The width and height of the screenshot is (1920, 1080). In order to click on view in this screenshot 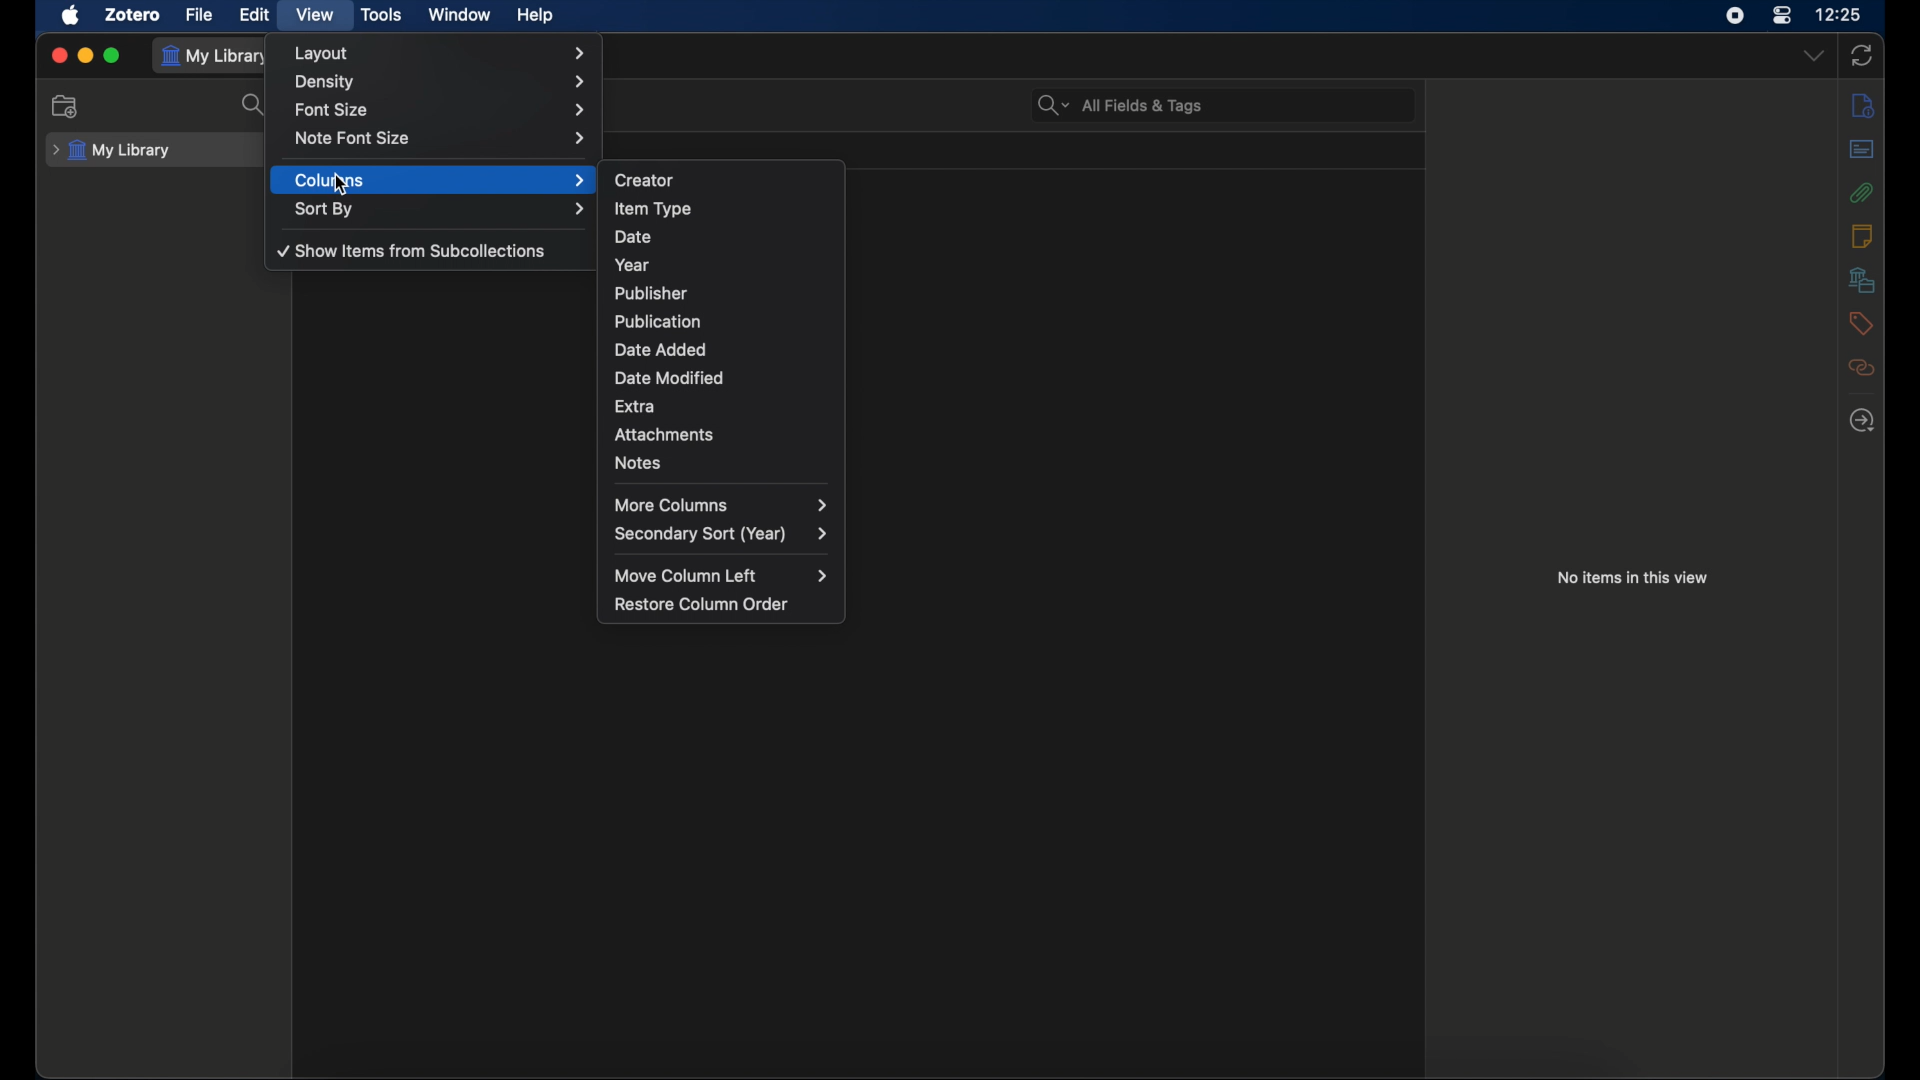, I will do `click(314, 15)`.